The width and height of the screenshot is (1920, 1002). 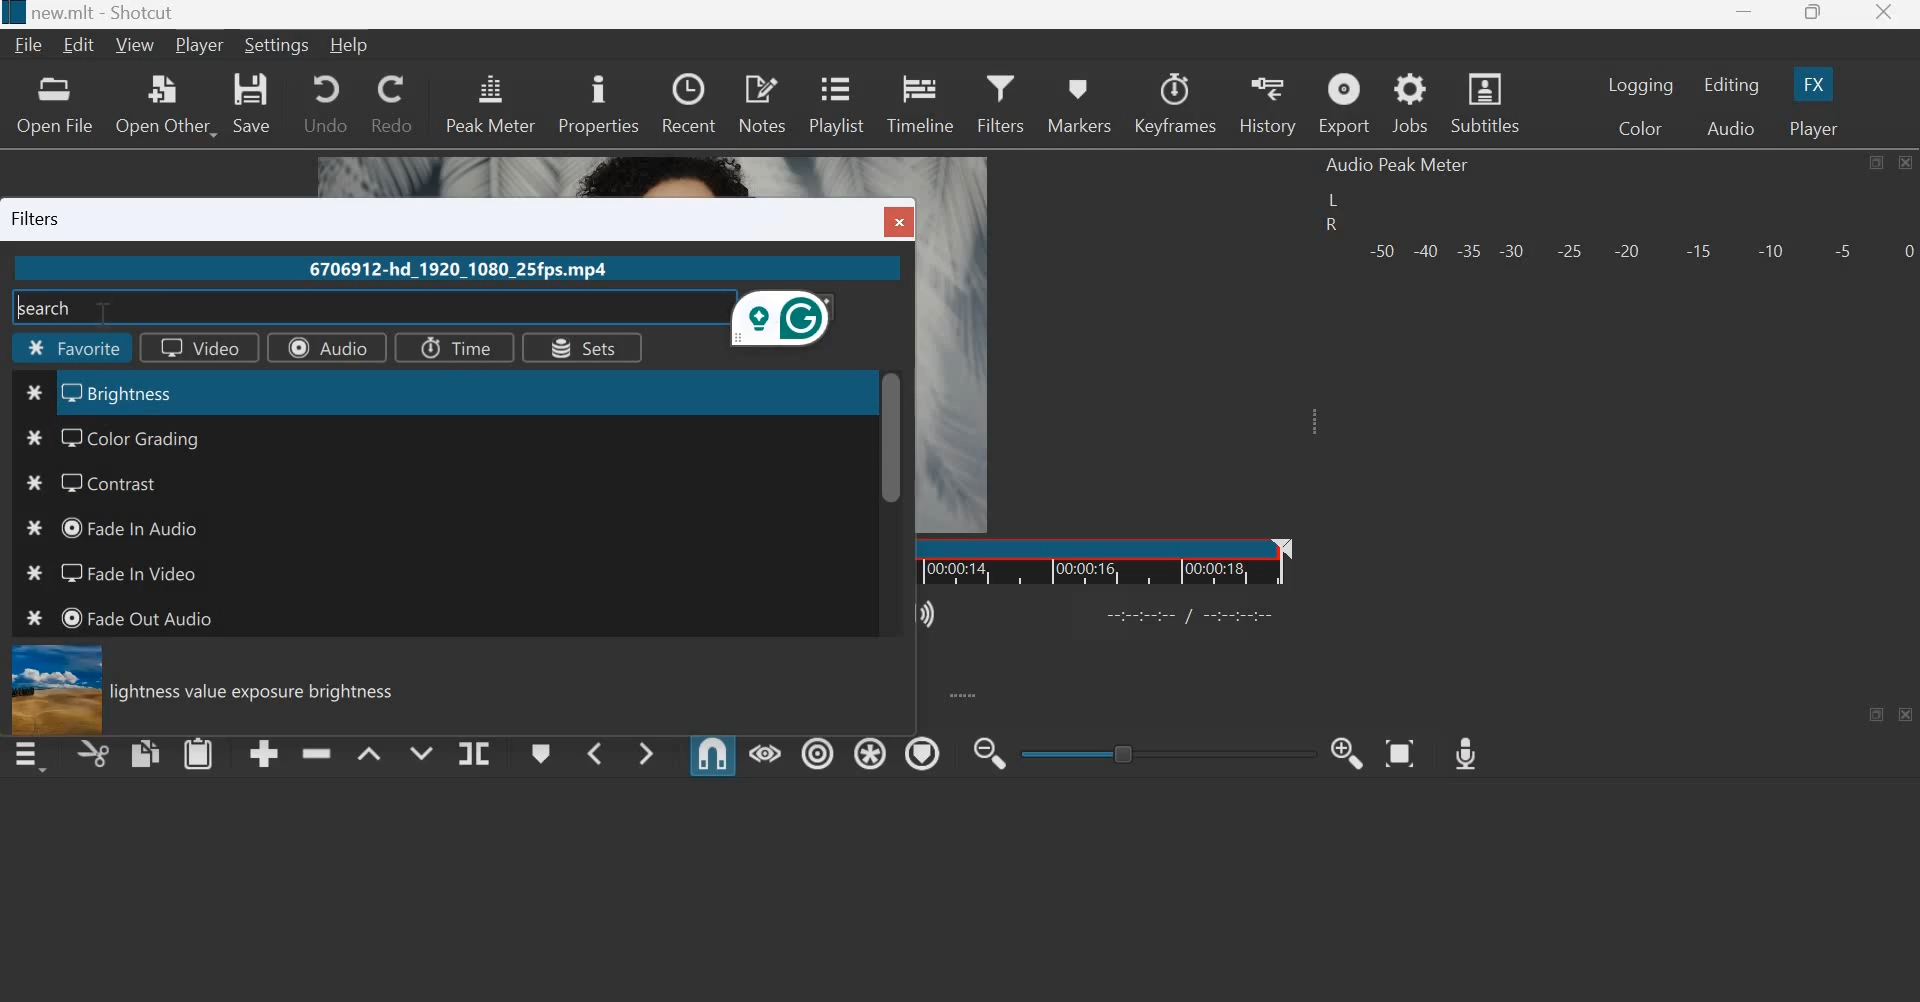 I want to click on minimize, so click(x=1744, y=16).